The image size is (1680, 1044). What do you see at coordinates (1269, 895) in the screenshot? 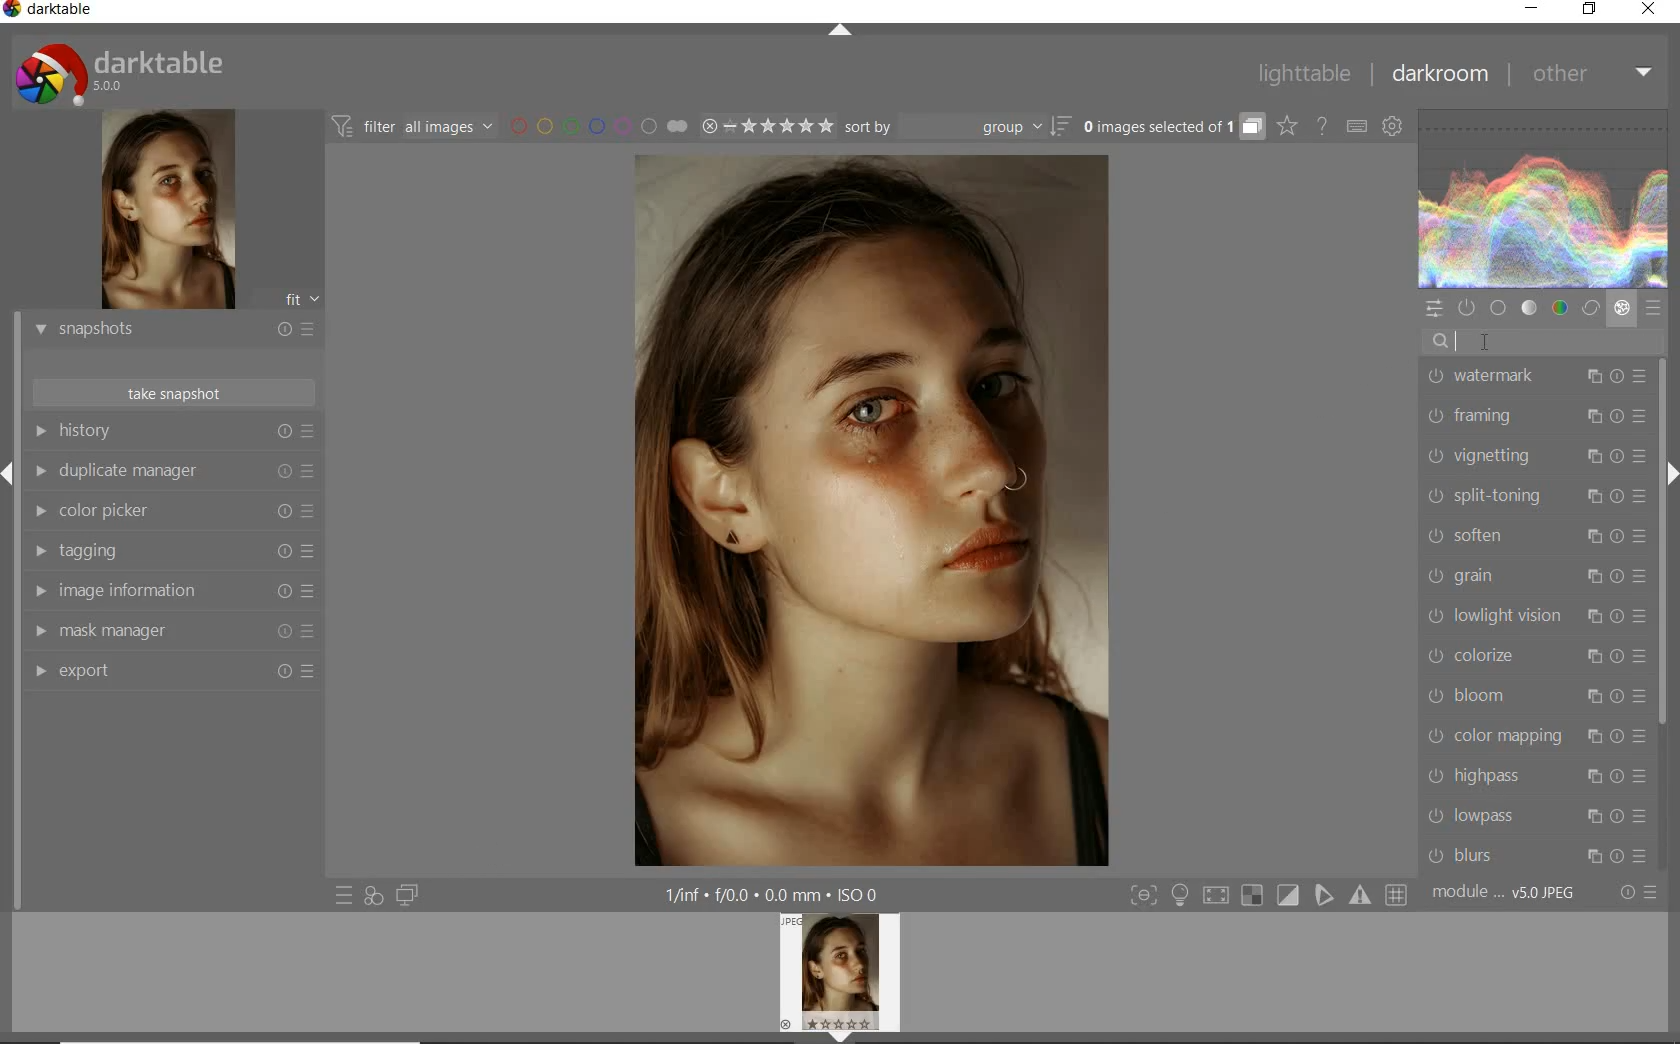
I see `toggle modes` at bounding box center [1269, 895].